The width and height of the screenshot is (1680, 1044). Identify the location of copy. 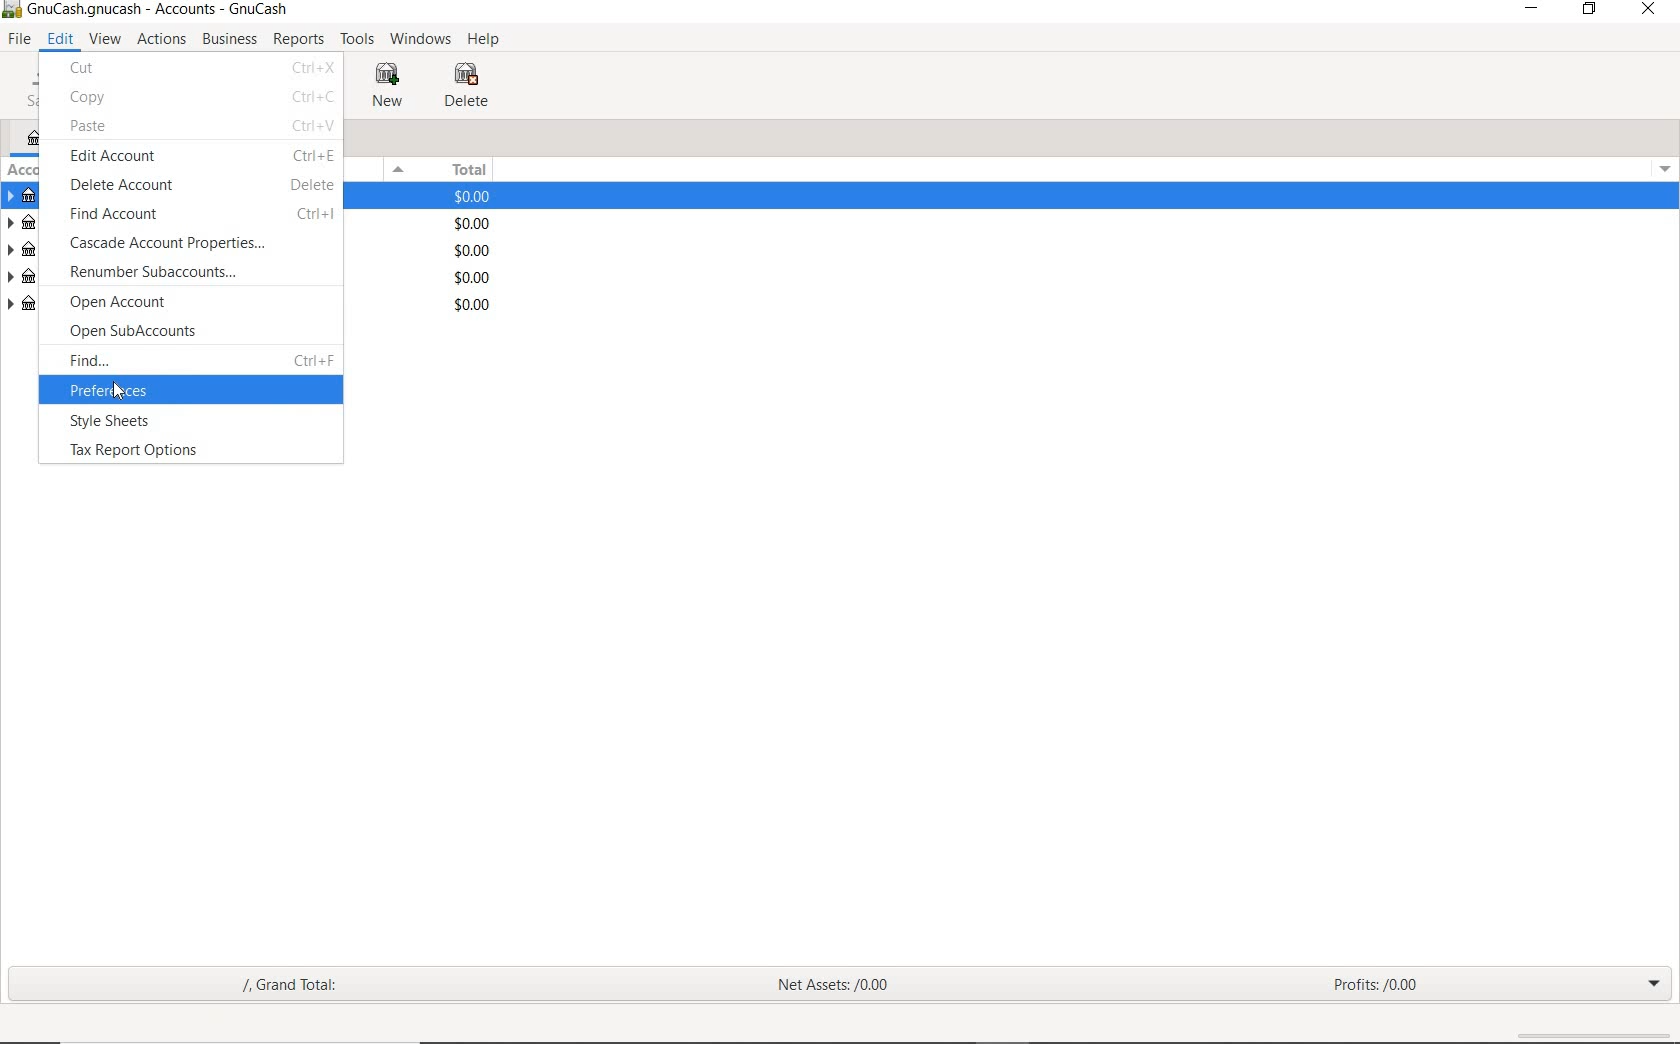
(92, 99).